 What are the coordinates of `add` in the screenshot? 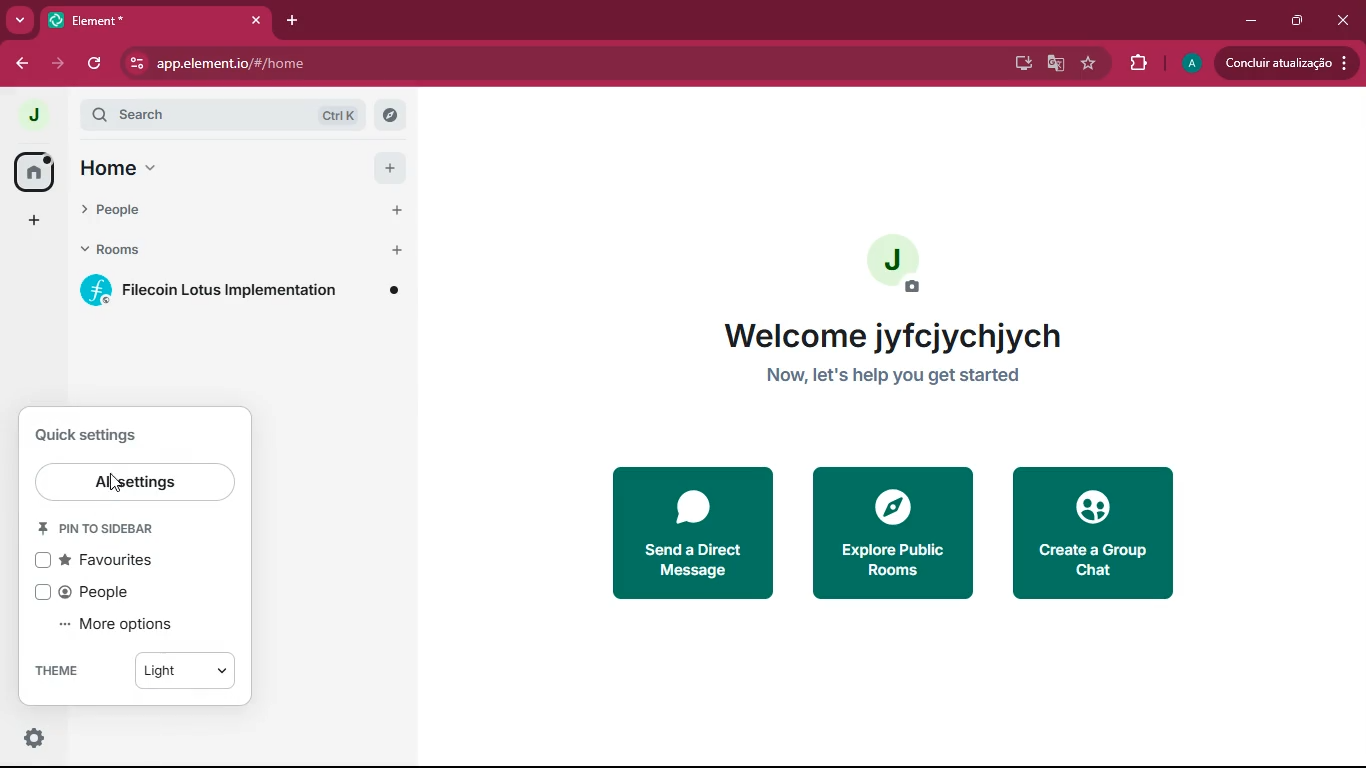 It's located at (35, 219).